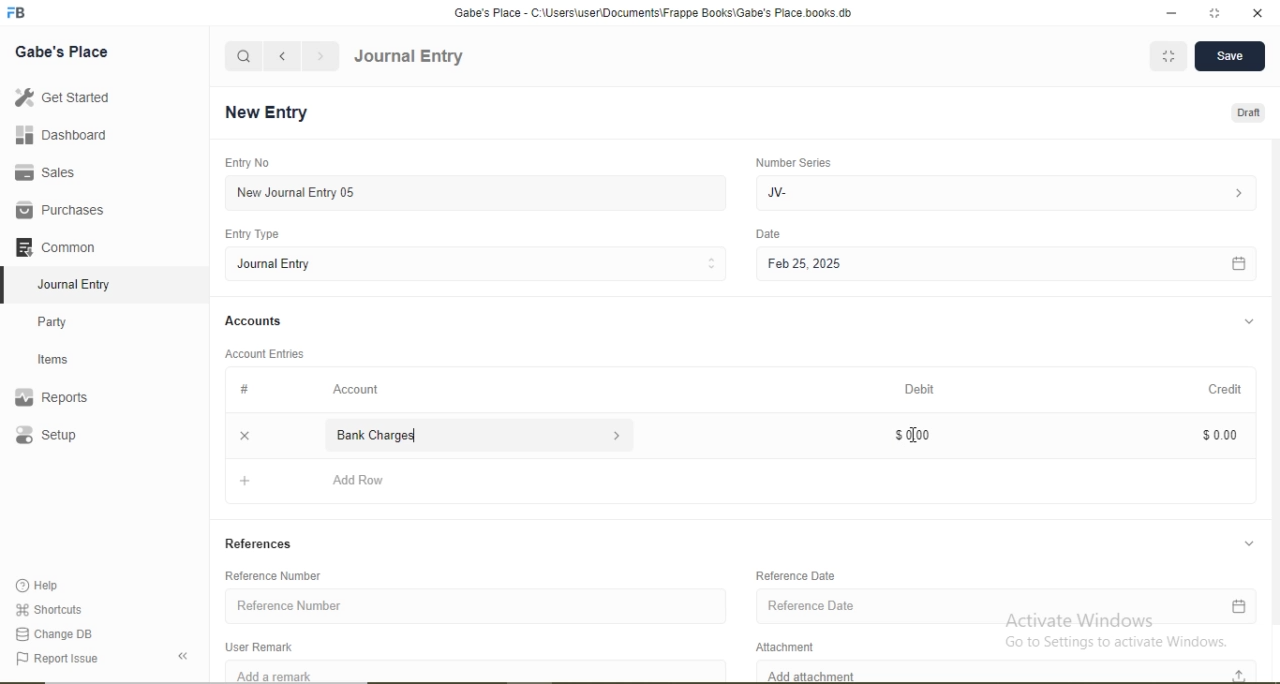  Describe the element at coordinates (55, 136) in the screenshot. I see `Dashboard` at that location.